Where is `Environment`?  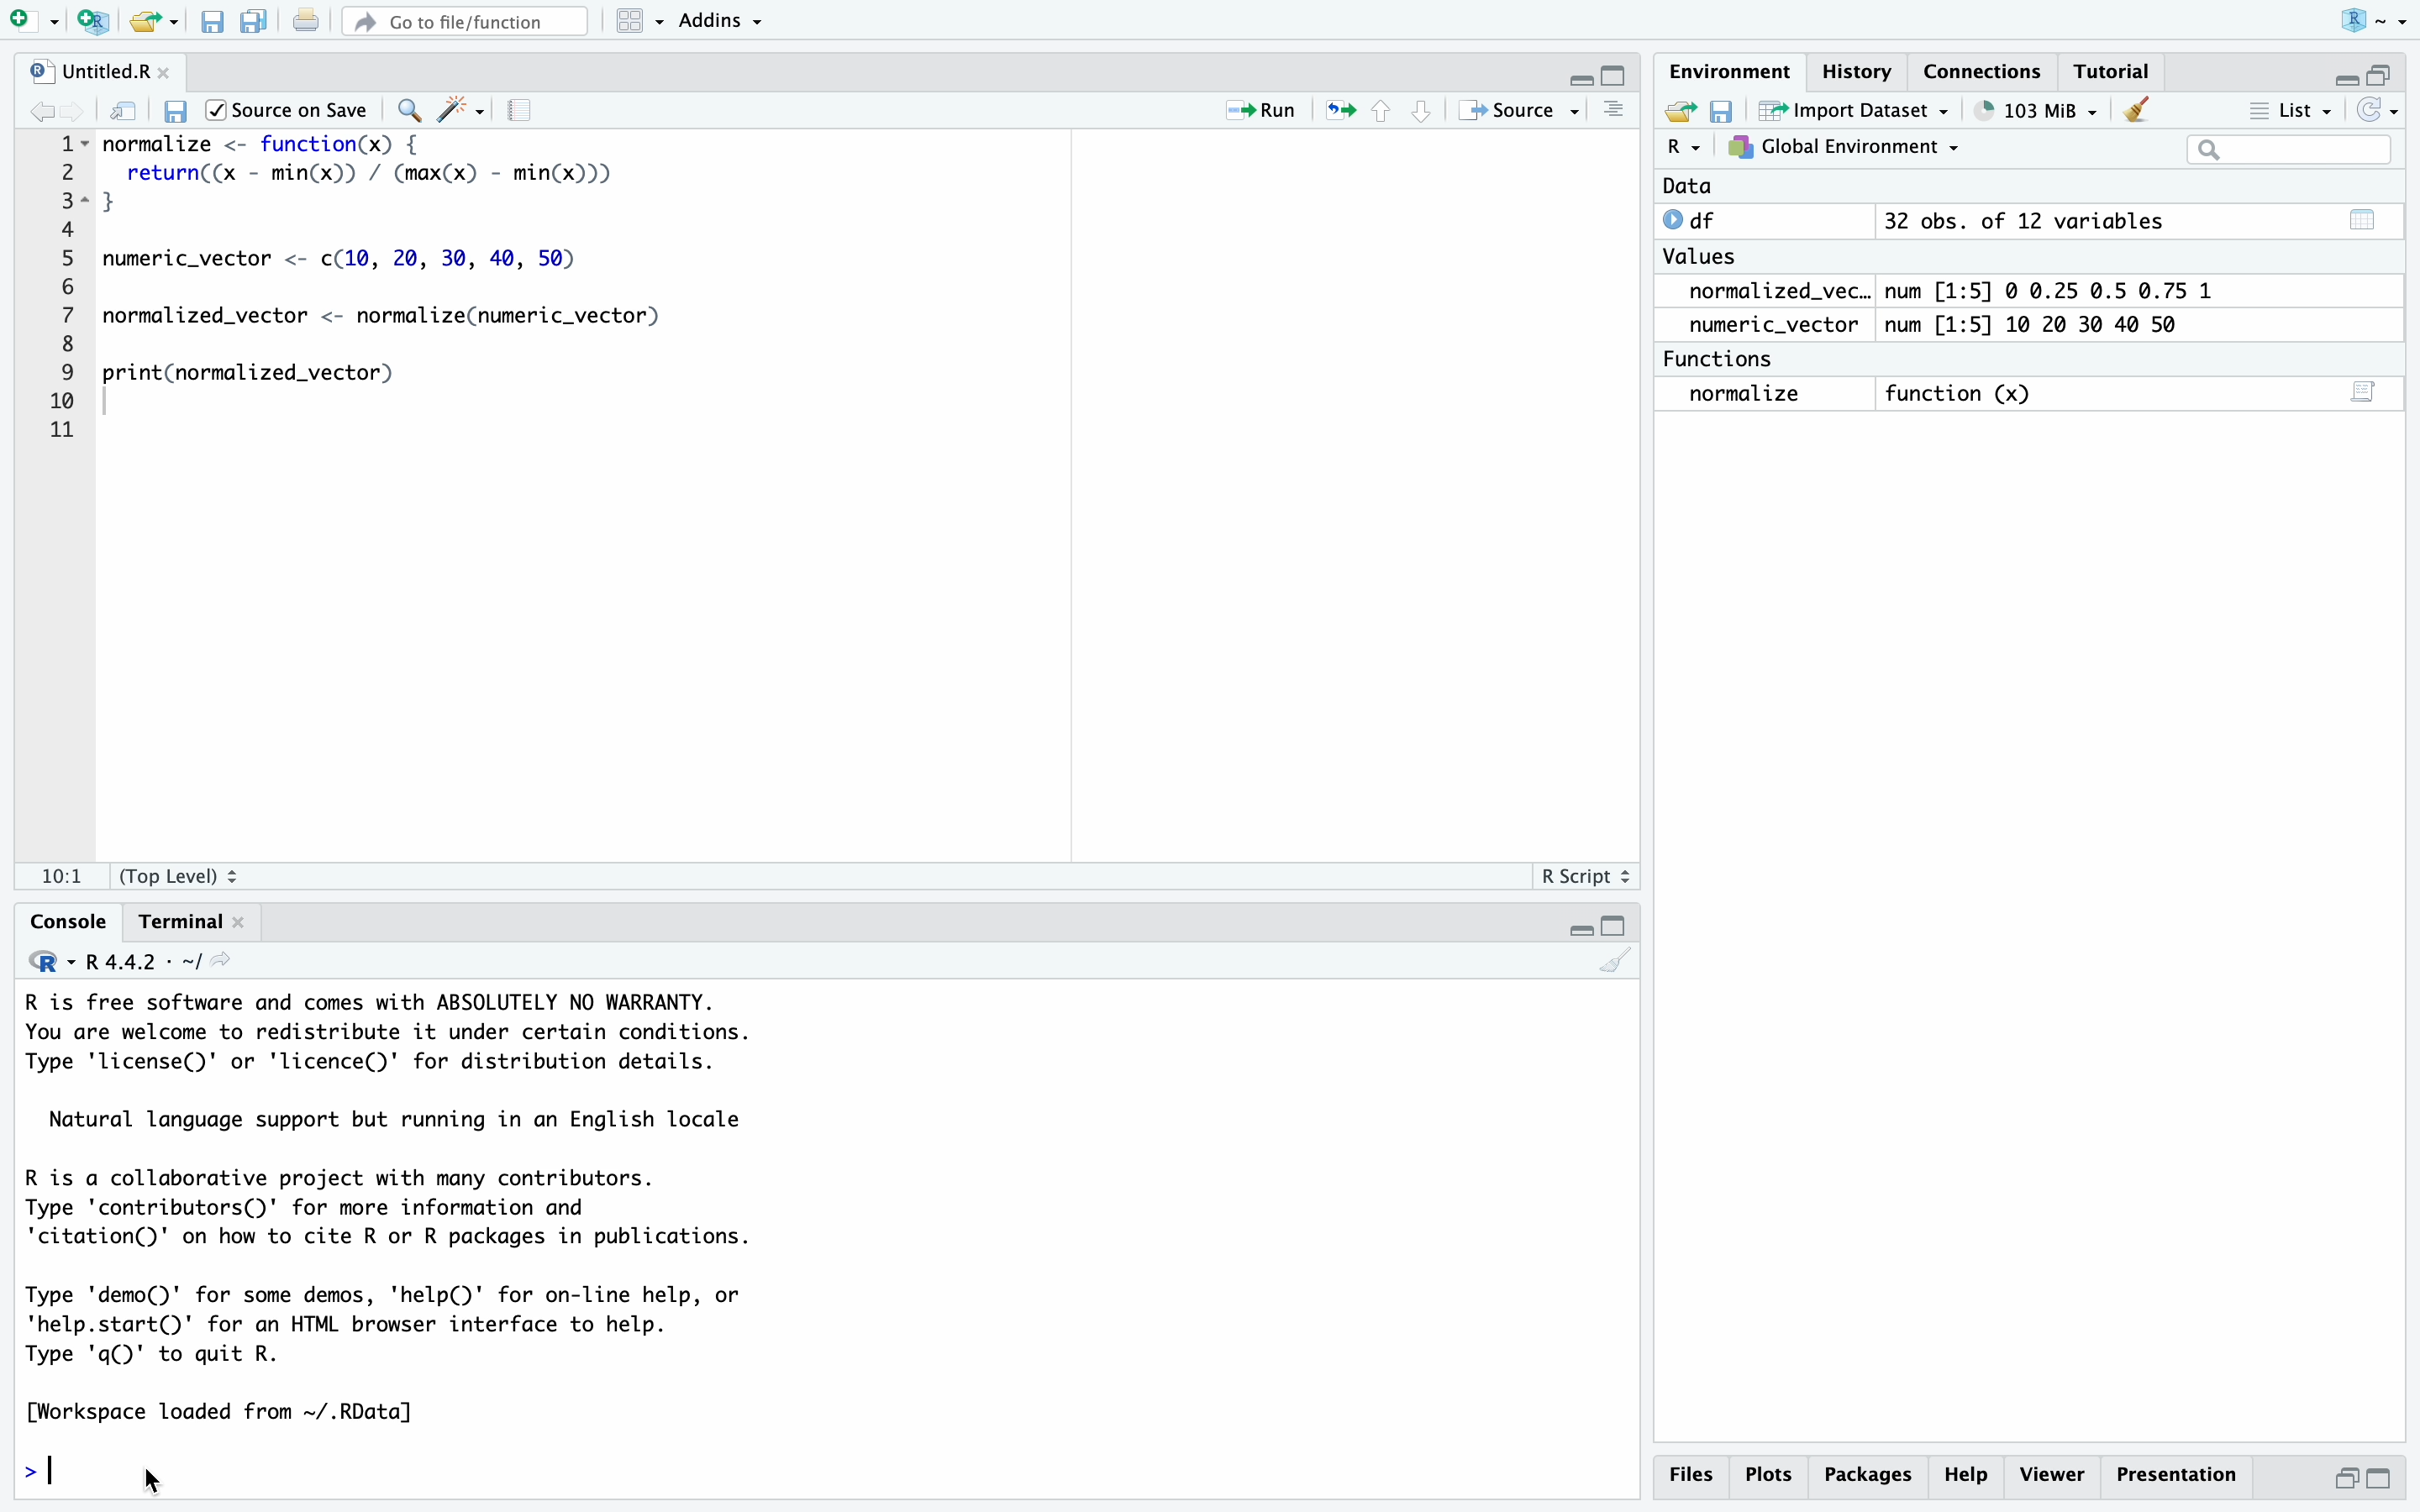 Environment is located at coordinates (1733, 70).